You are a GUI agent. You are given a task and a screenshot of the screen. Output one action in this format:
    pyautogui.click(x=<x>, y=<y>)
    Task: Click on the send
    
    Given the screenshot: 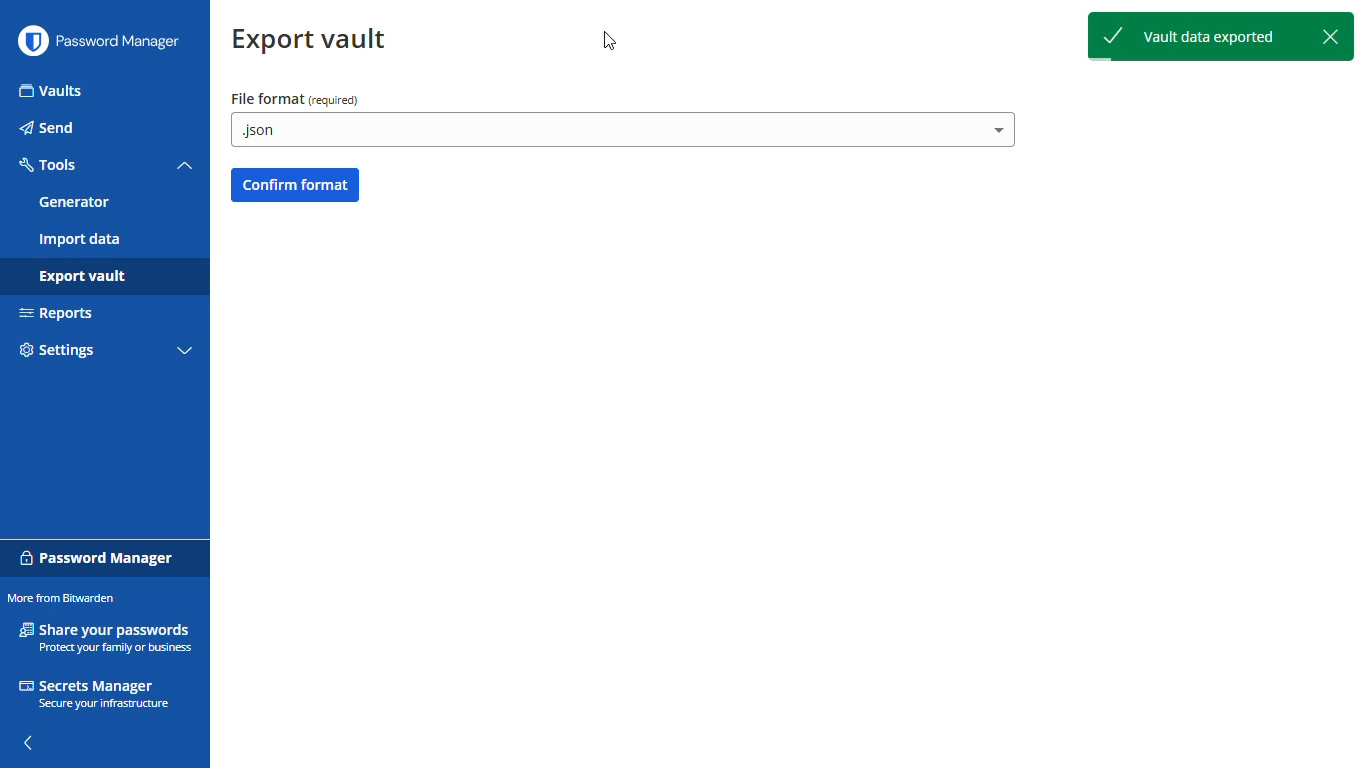 What is the action you would take?
    pyautogui.click(x=47, y=128)
    